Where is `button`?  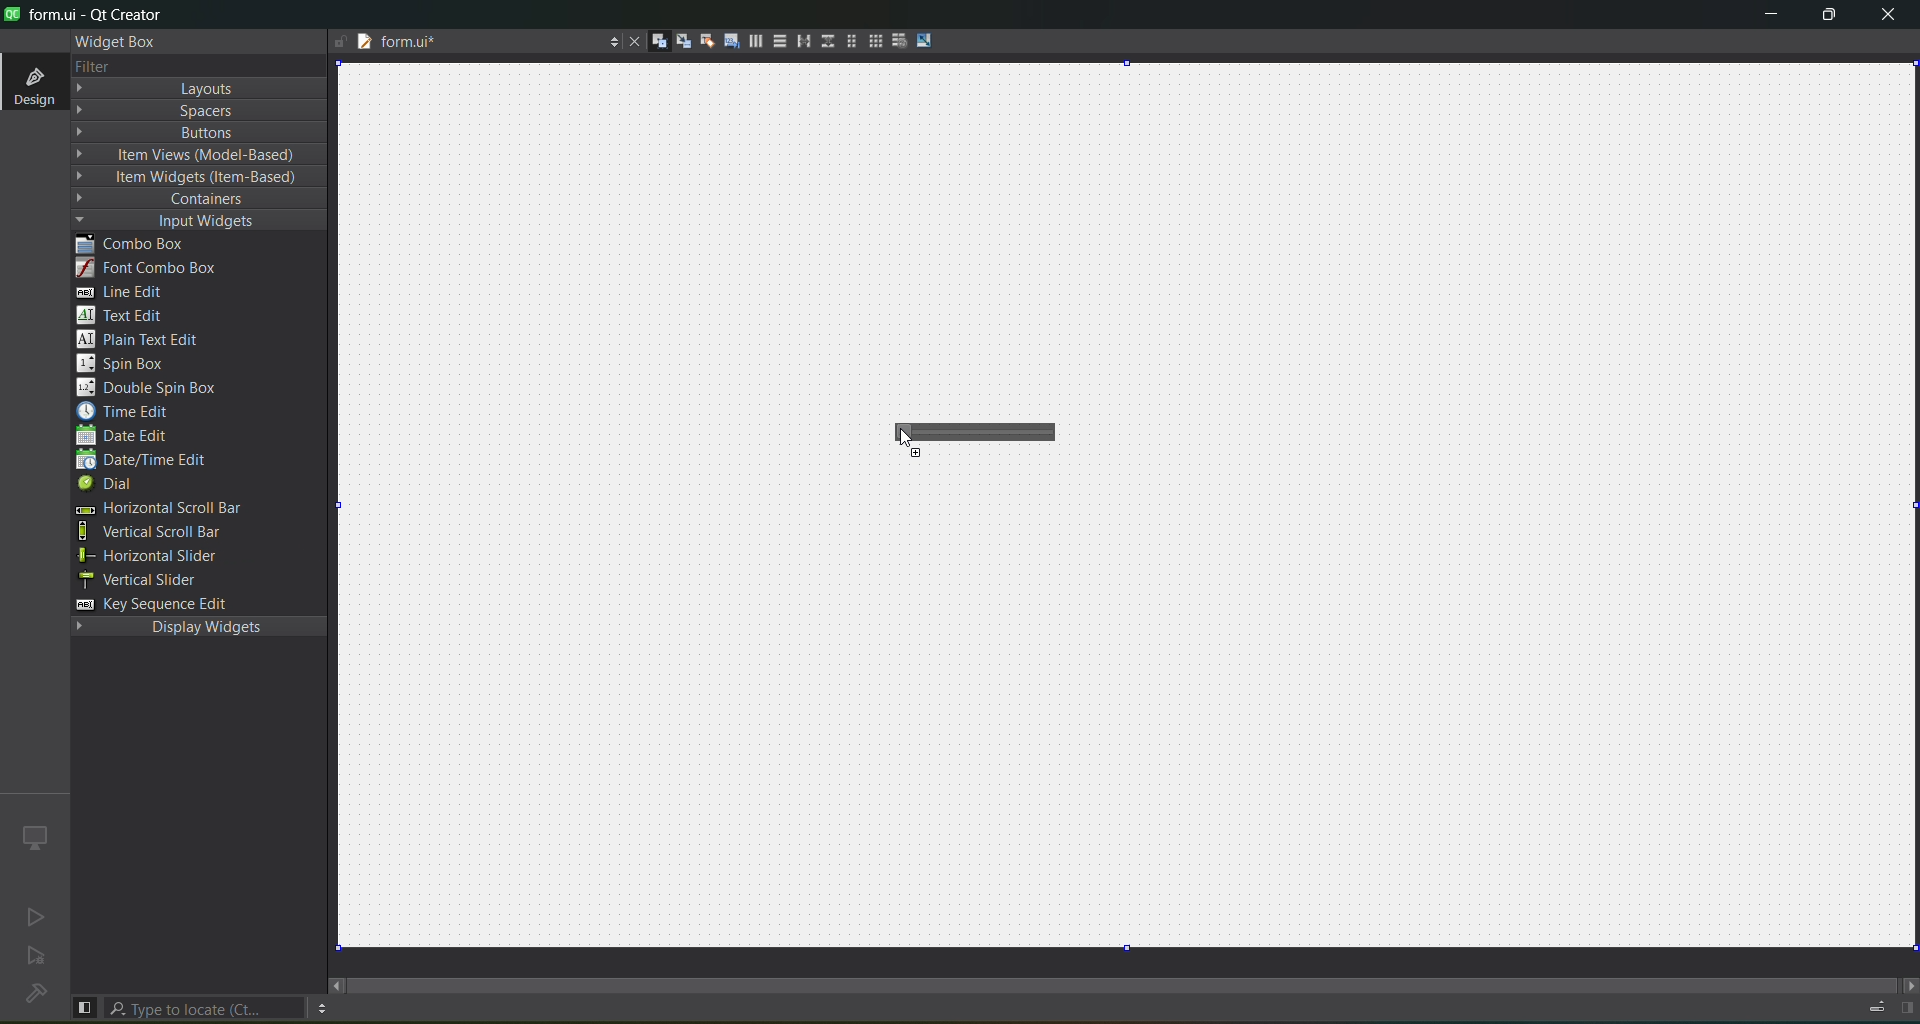 button is located at coordinates (177, 133).